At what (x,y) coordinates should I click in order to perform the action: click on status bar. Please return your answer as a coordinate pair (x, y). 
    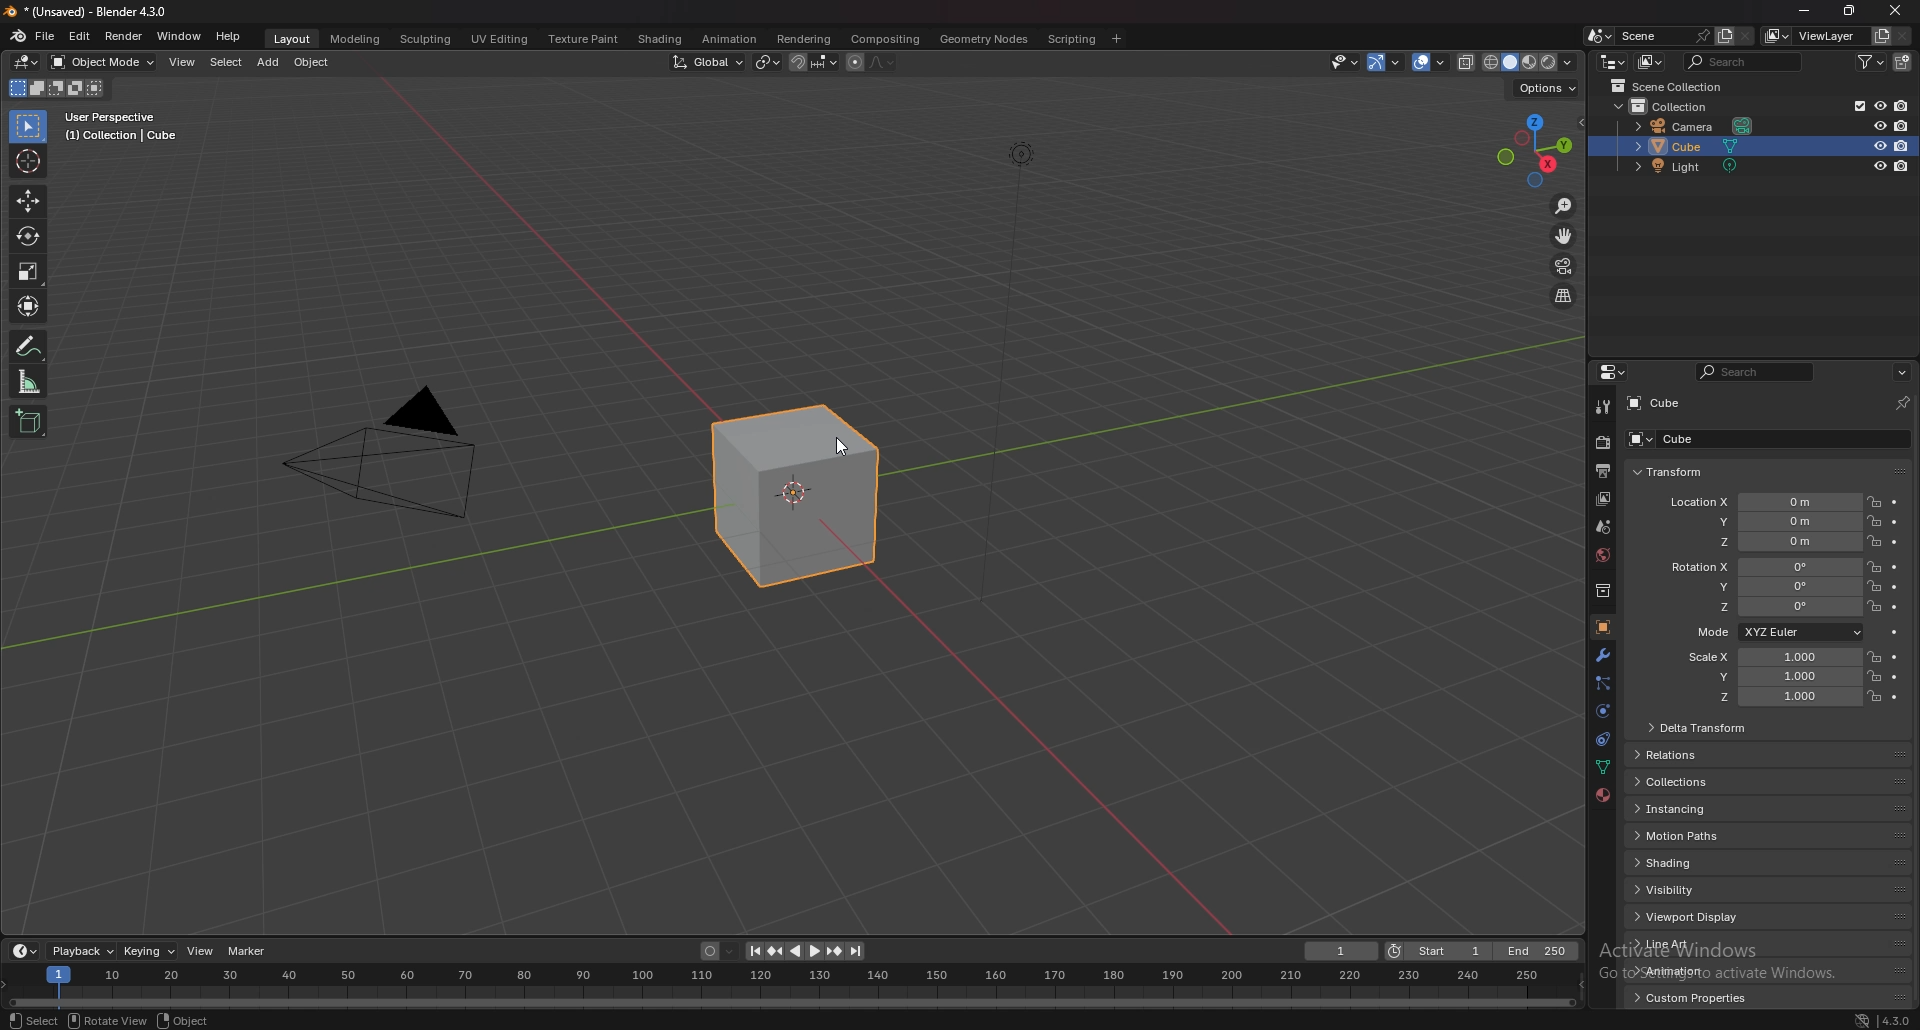
    Looking at the image, I should click on (185, 1019).